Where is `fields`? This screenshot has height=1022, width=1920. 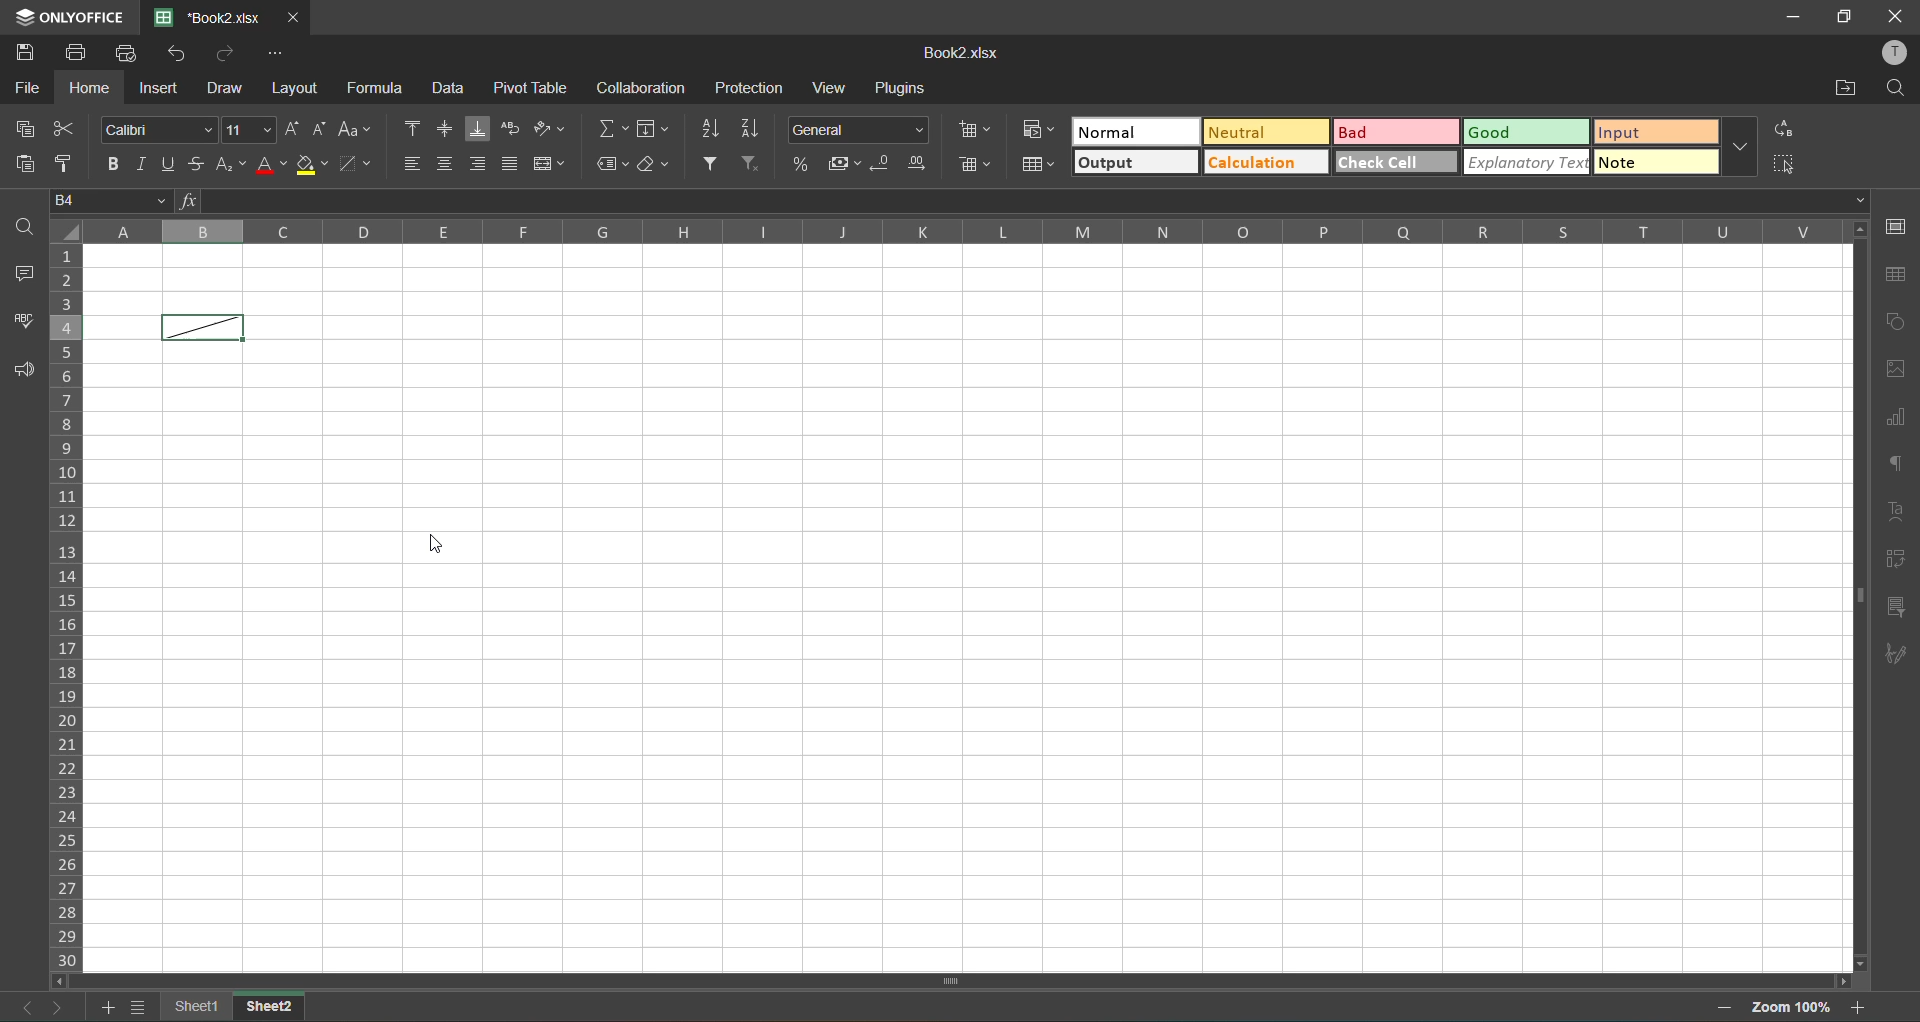
fields is located at coordinates (654, 128).